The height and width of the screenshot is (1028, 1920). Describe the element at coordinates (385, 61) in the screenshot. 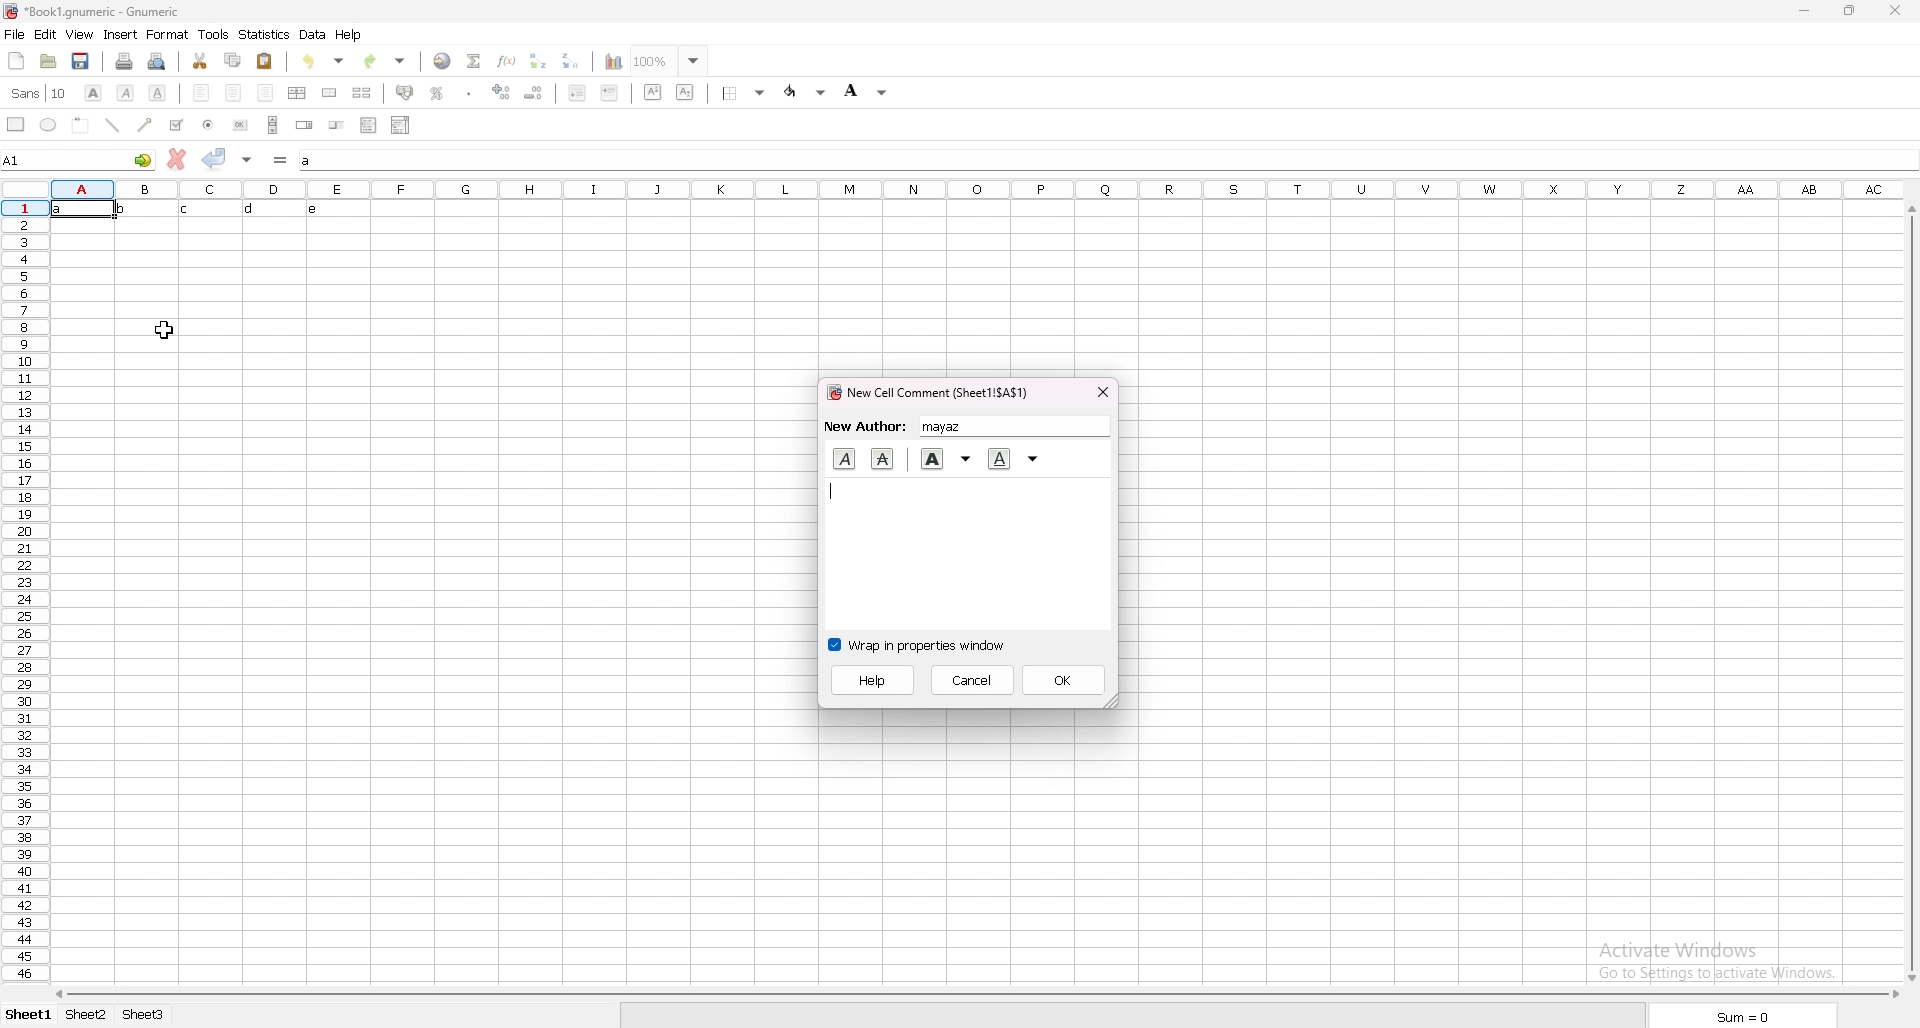

I see `redo` at that location.